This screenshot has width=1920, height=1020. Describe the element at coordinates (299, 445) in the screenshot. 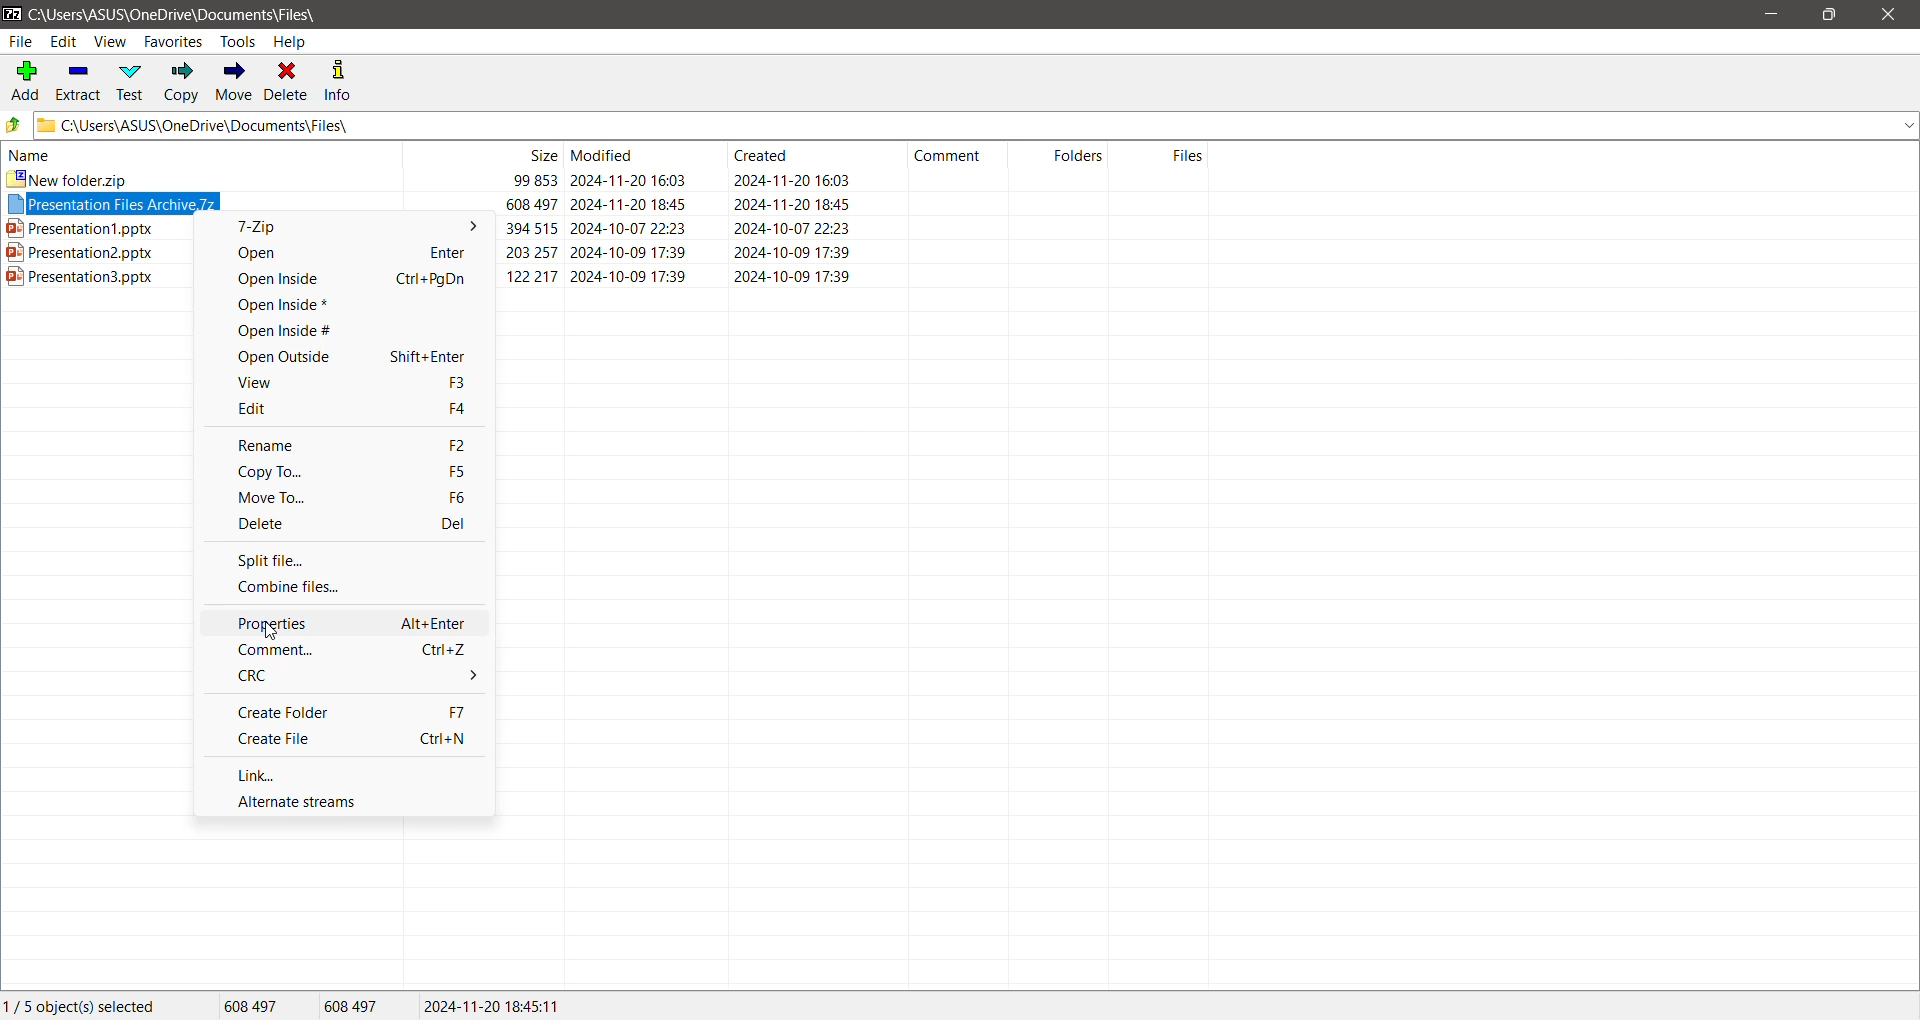

I see `Rename` at that location.